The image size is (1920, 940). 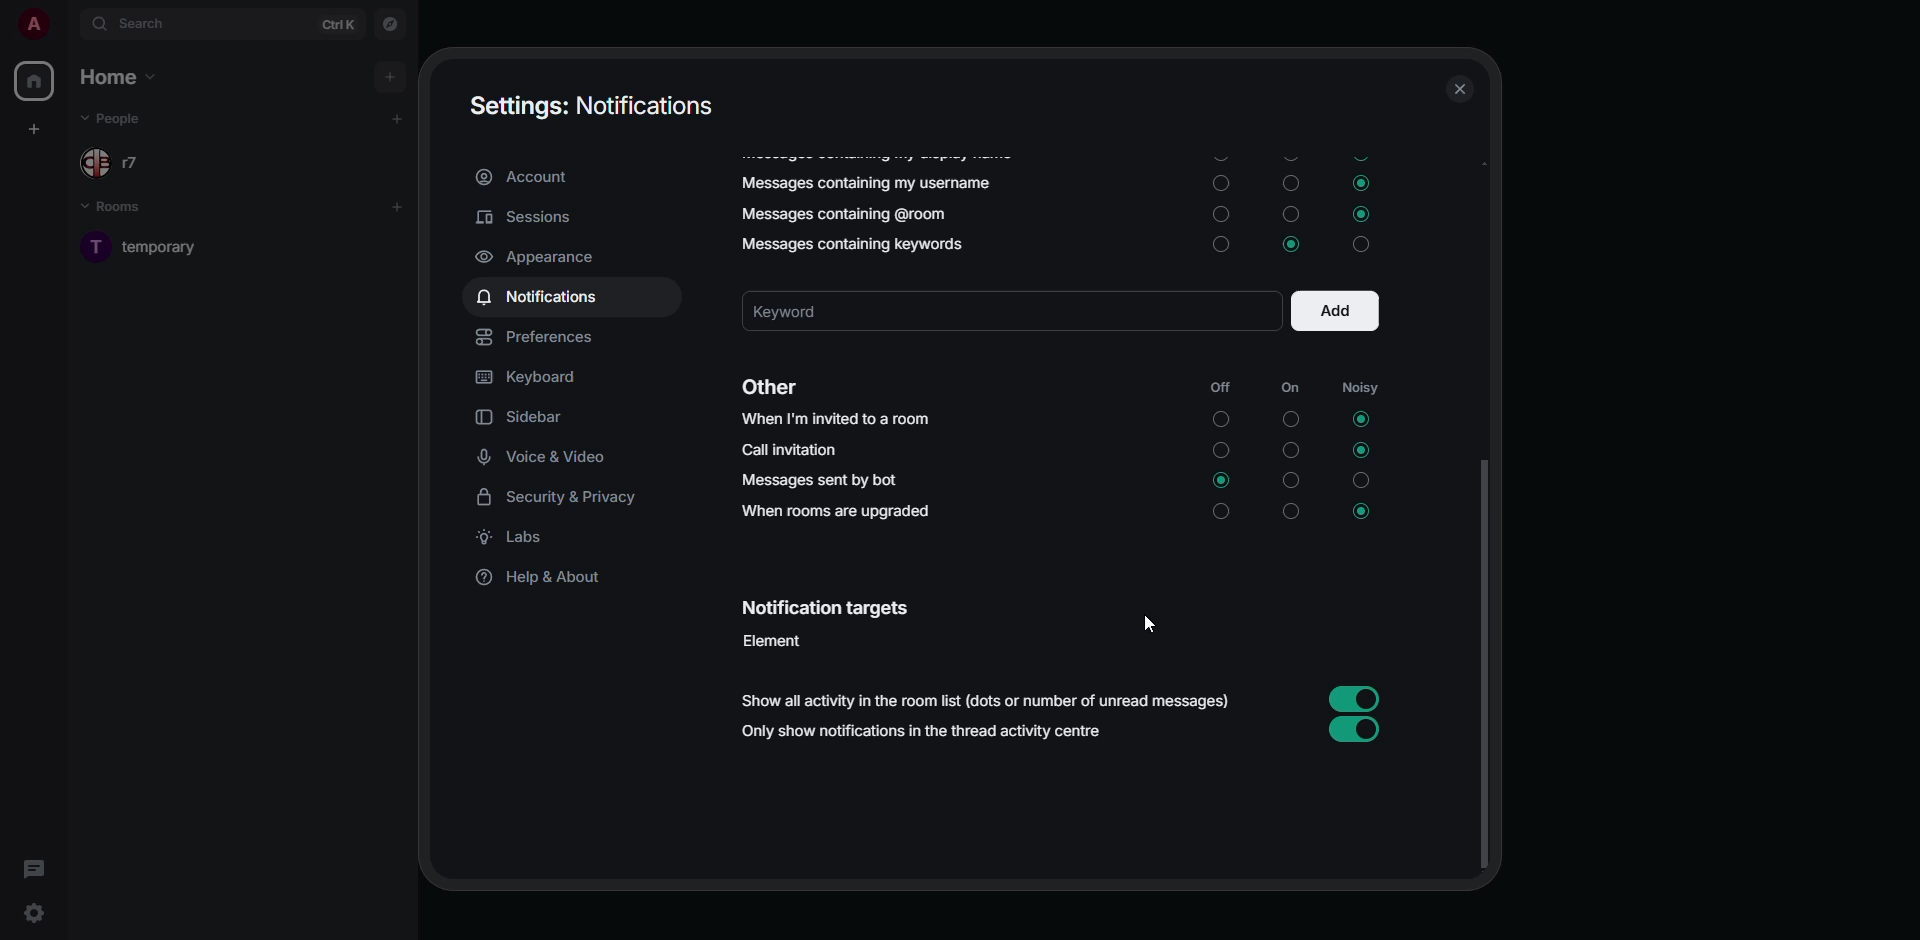 What do you see at coordinates (532, 378) in the screenshot?
I see `keyboard` at bounding box center [532, 378].